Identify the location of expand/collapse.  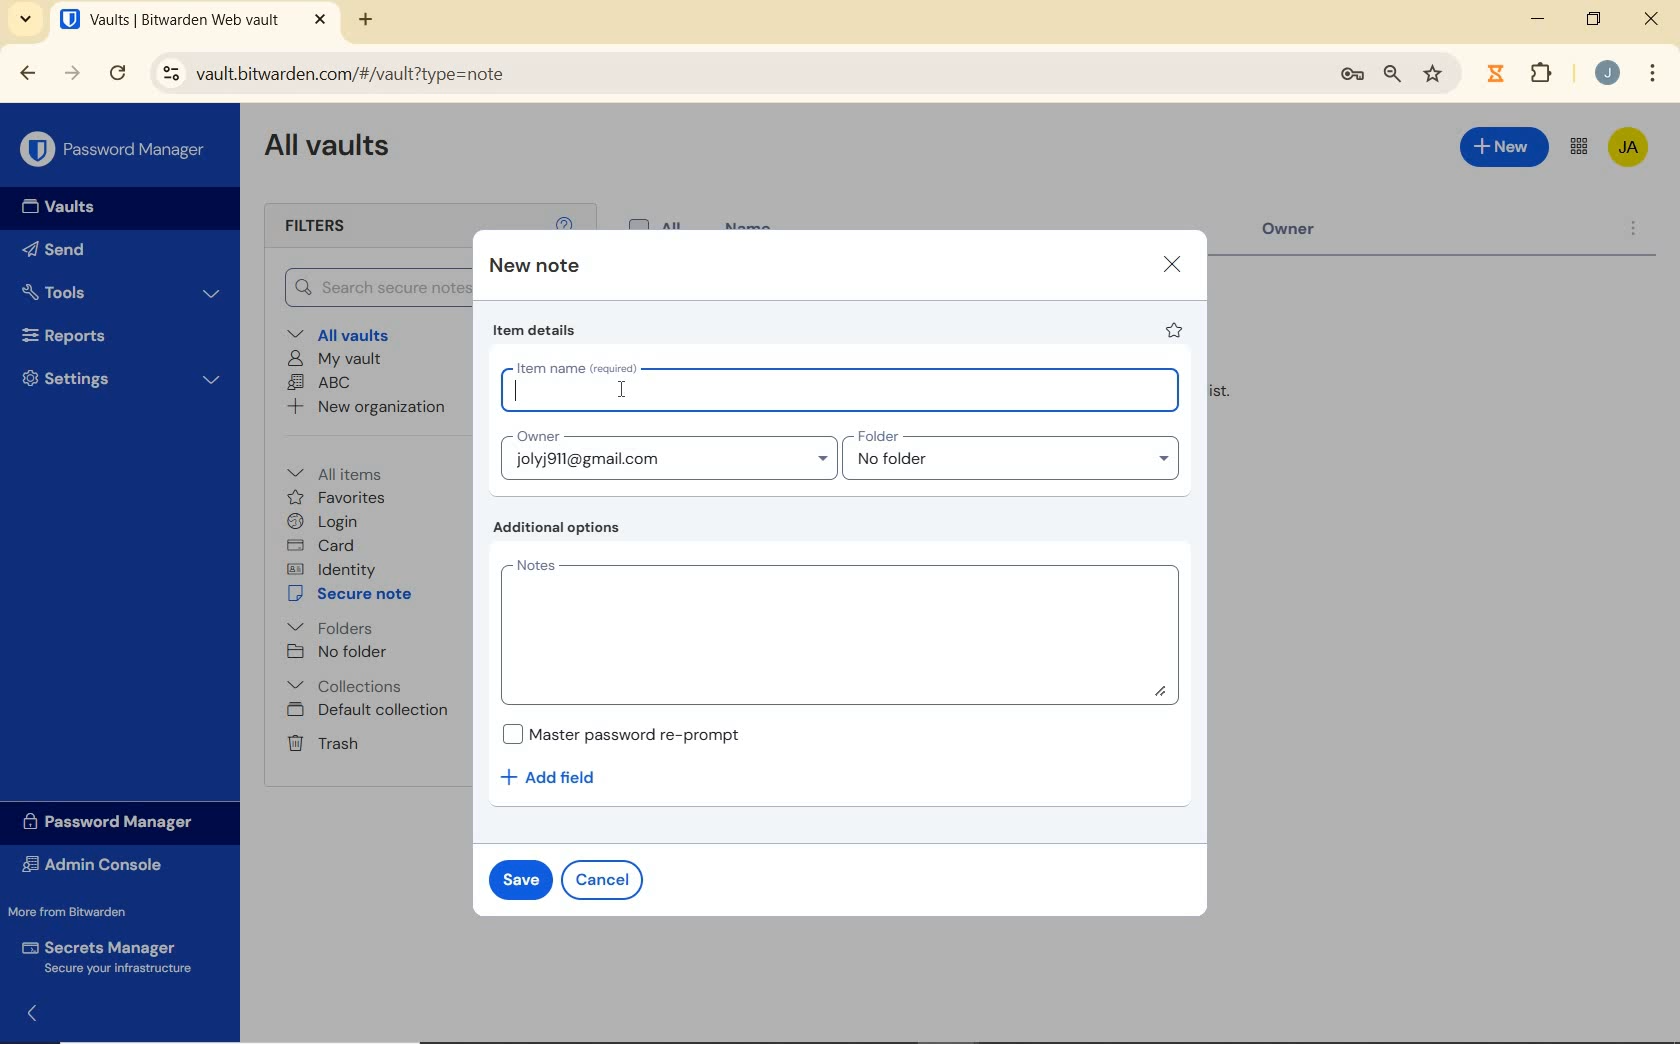
(26, 1017).